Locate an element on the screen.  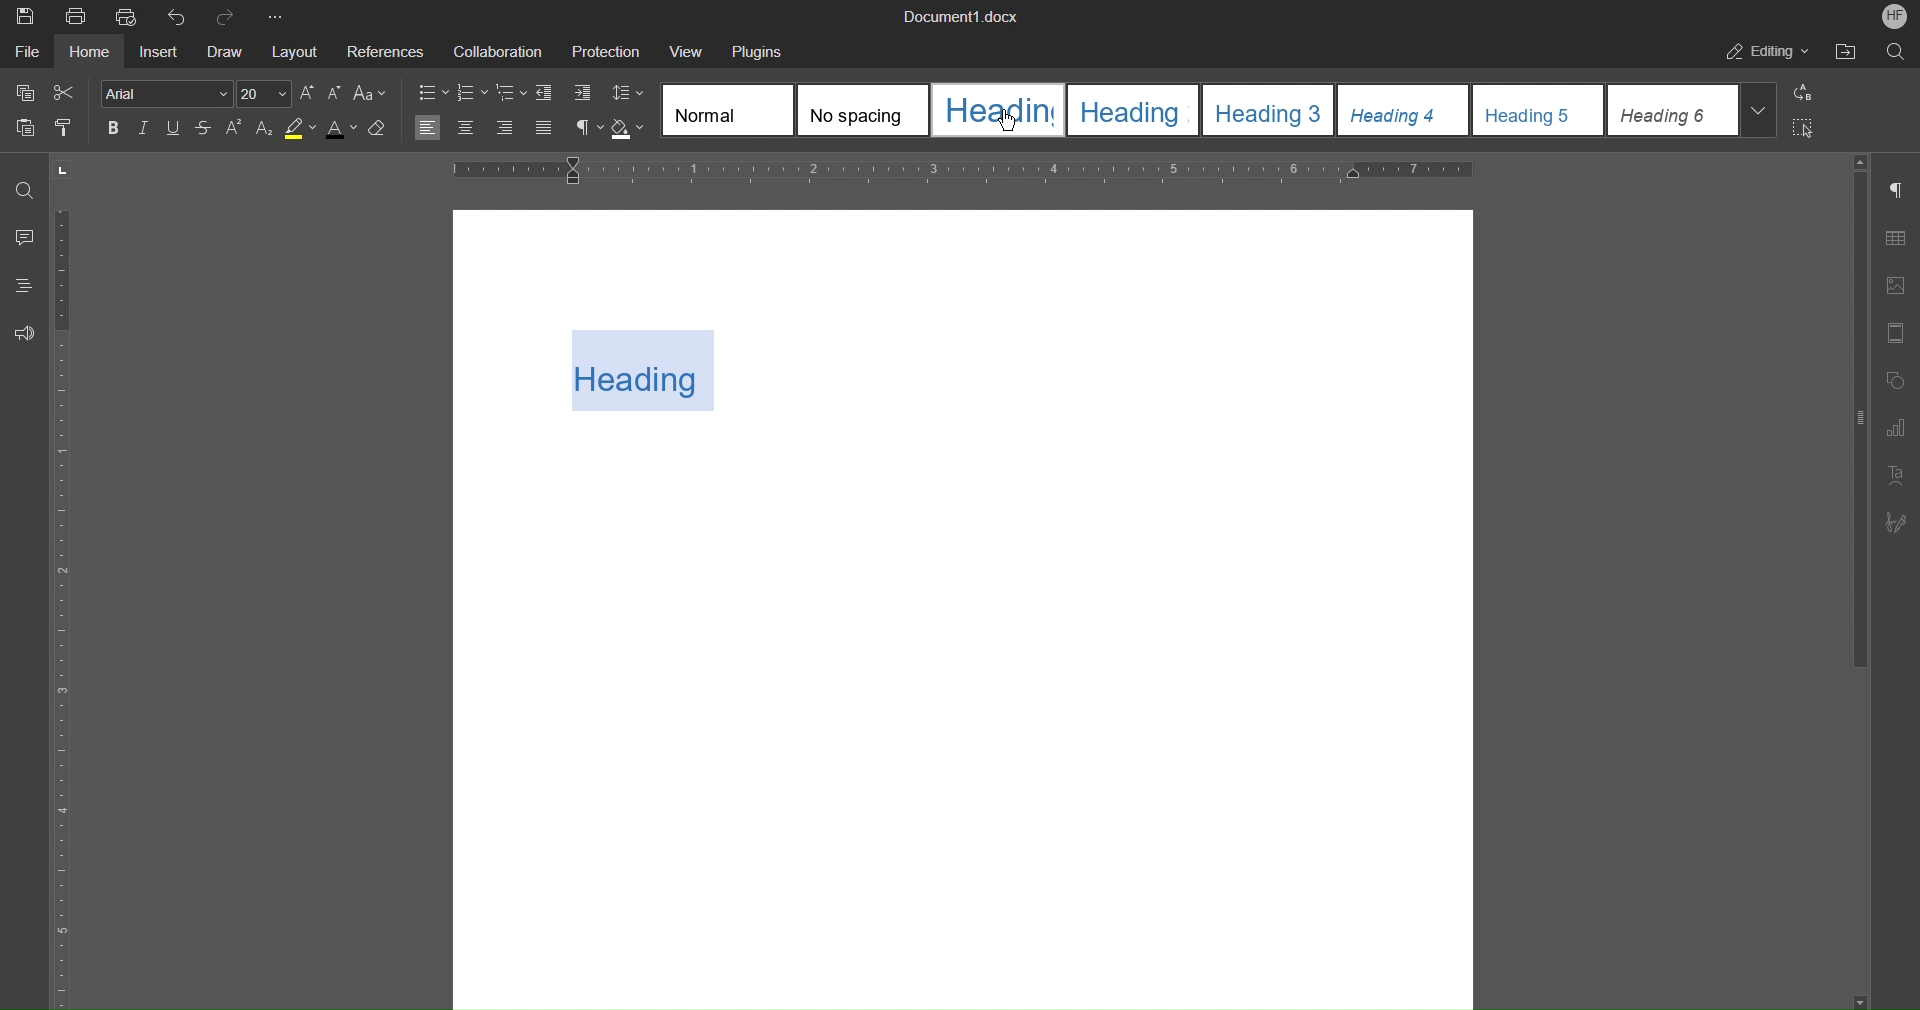
Shape Settings is located at coordinates (1897, 381).